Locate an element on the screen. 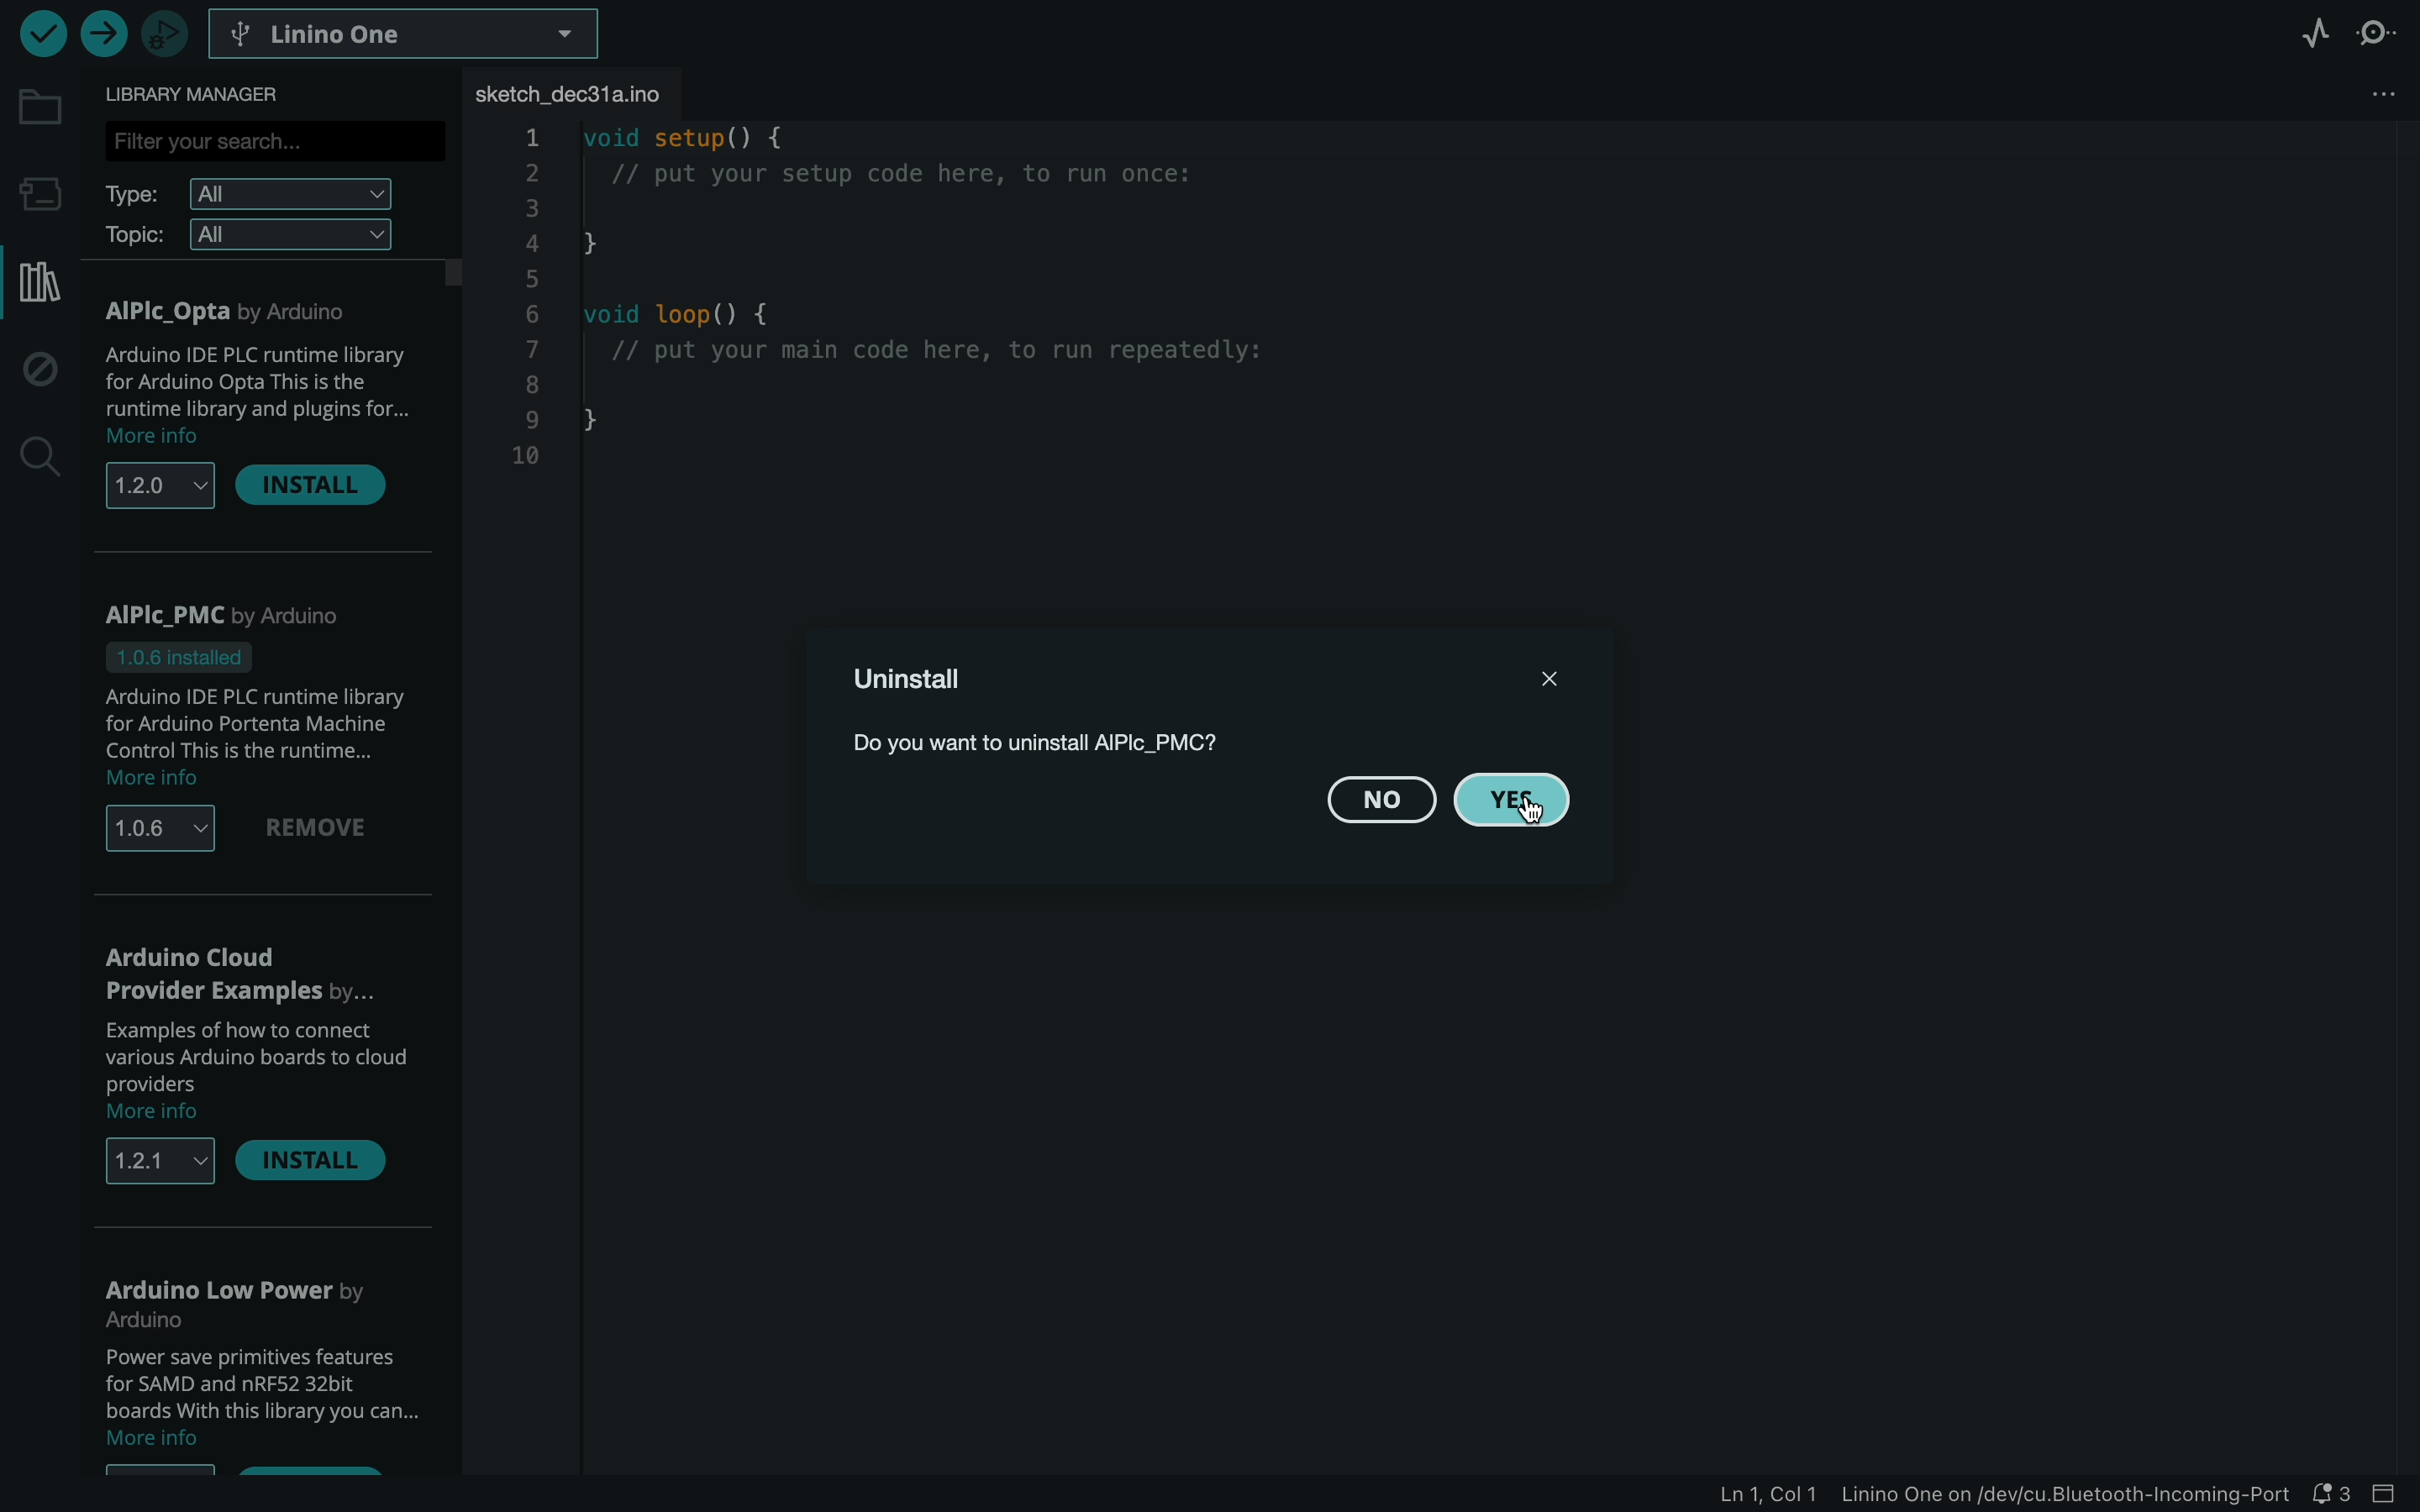  serial plotter is located at coordinates (2315, 37).